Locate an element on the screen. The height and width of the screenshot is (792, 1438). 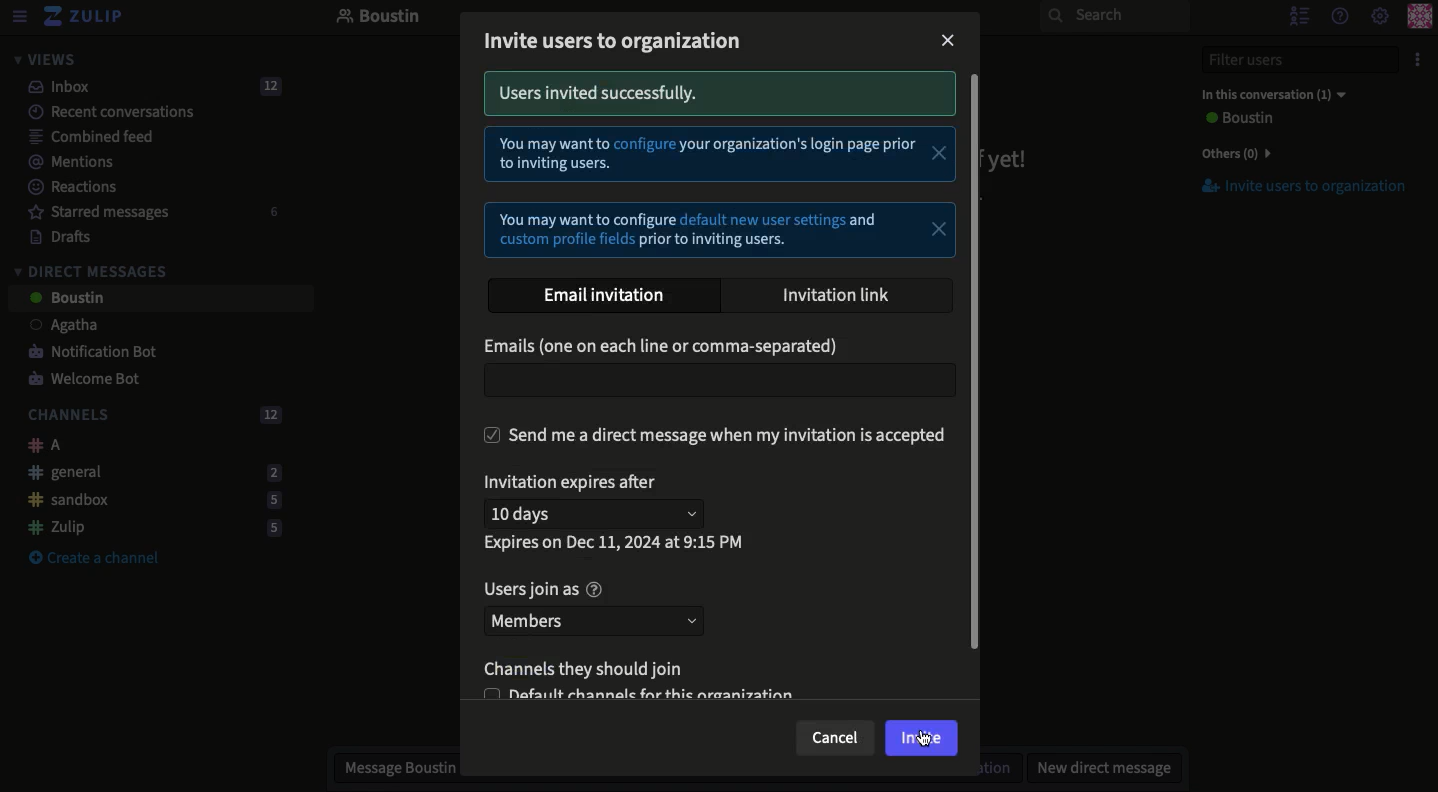
Options is located at coordinates (1415, 60).